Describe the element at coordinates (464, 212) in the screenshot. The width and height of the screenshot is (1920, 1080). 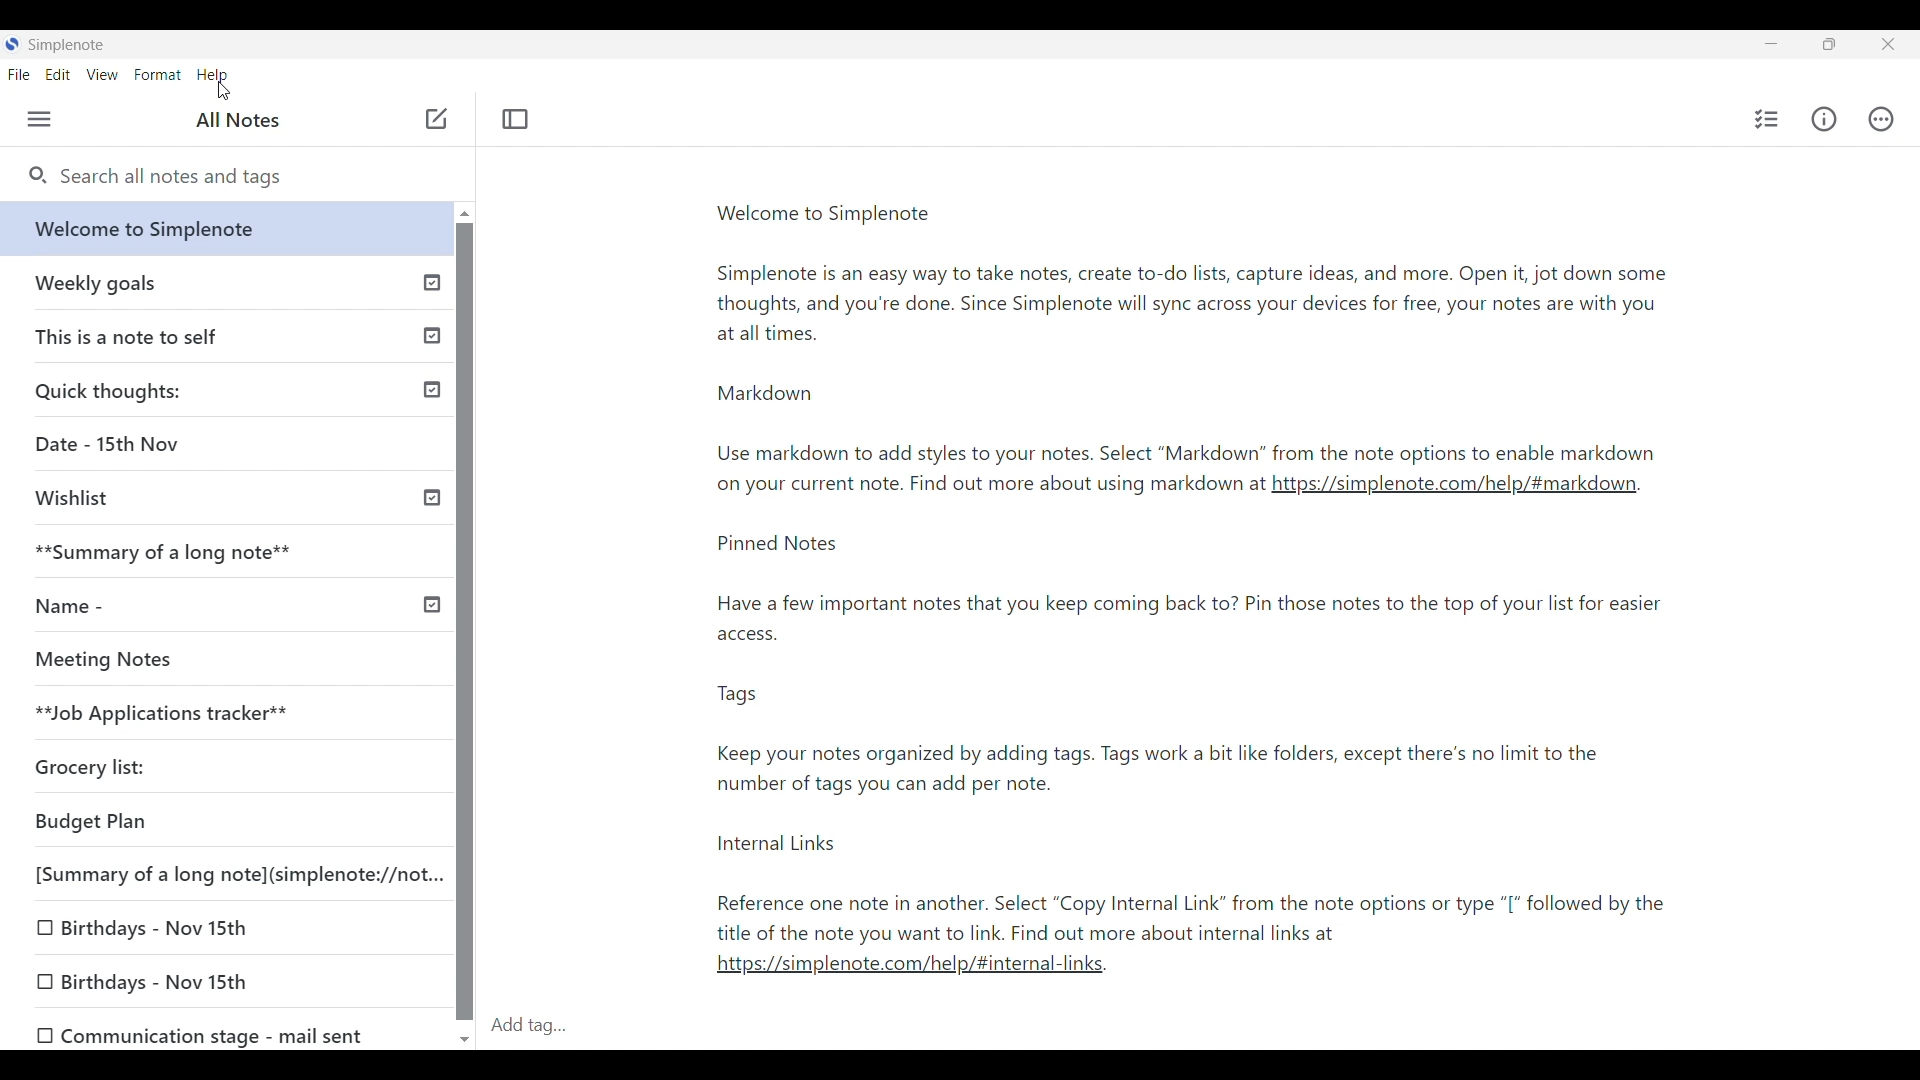
I see `Quick slide to top` at that location.